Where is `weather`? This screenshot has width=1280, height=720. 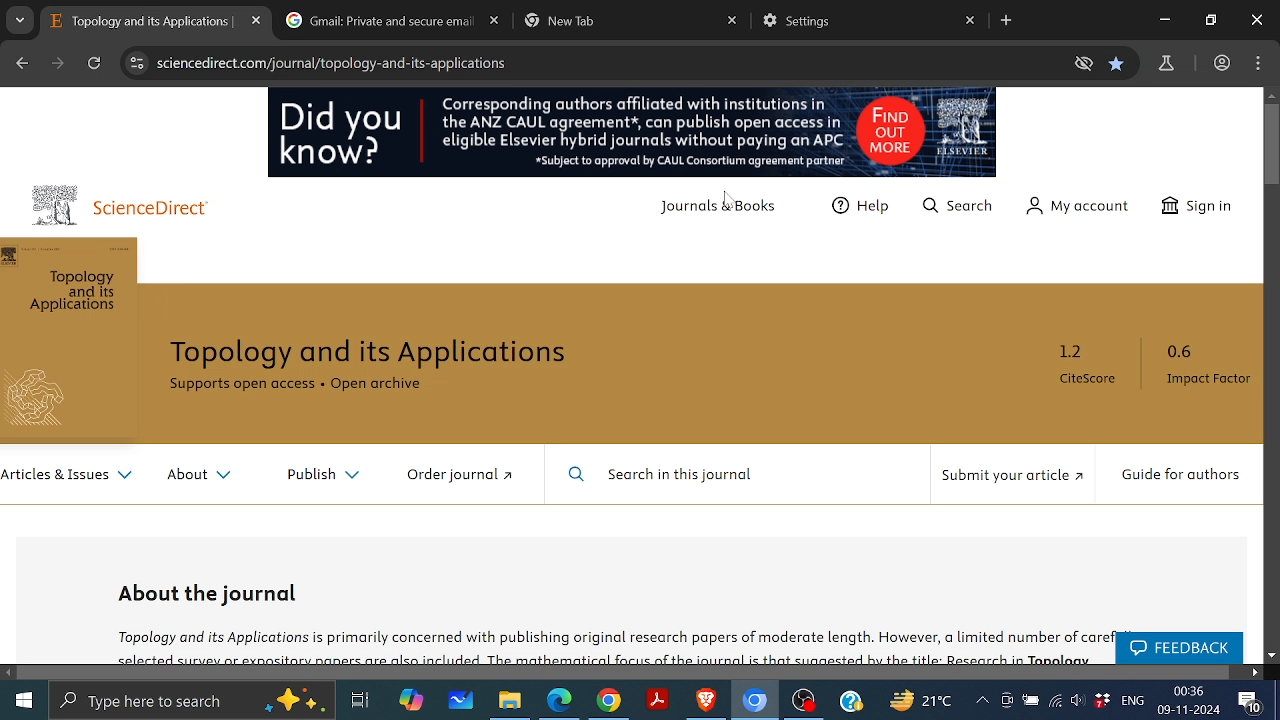 weather is located at coordinates (918, 700).